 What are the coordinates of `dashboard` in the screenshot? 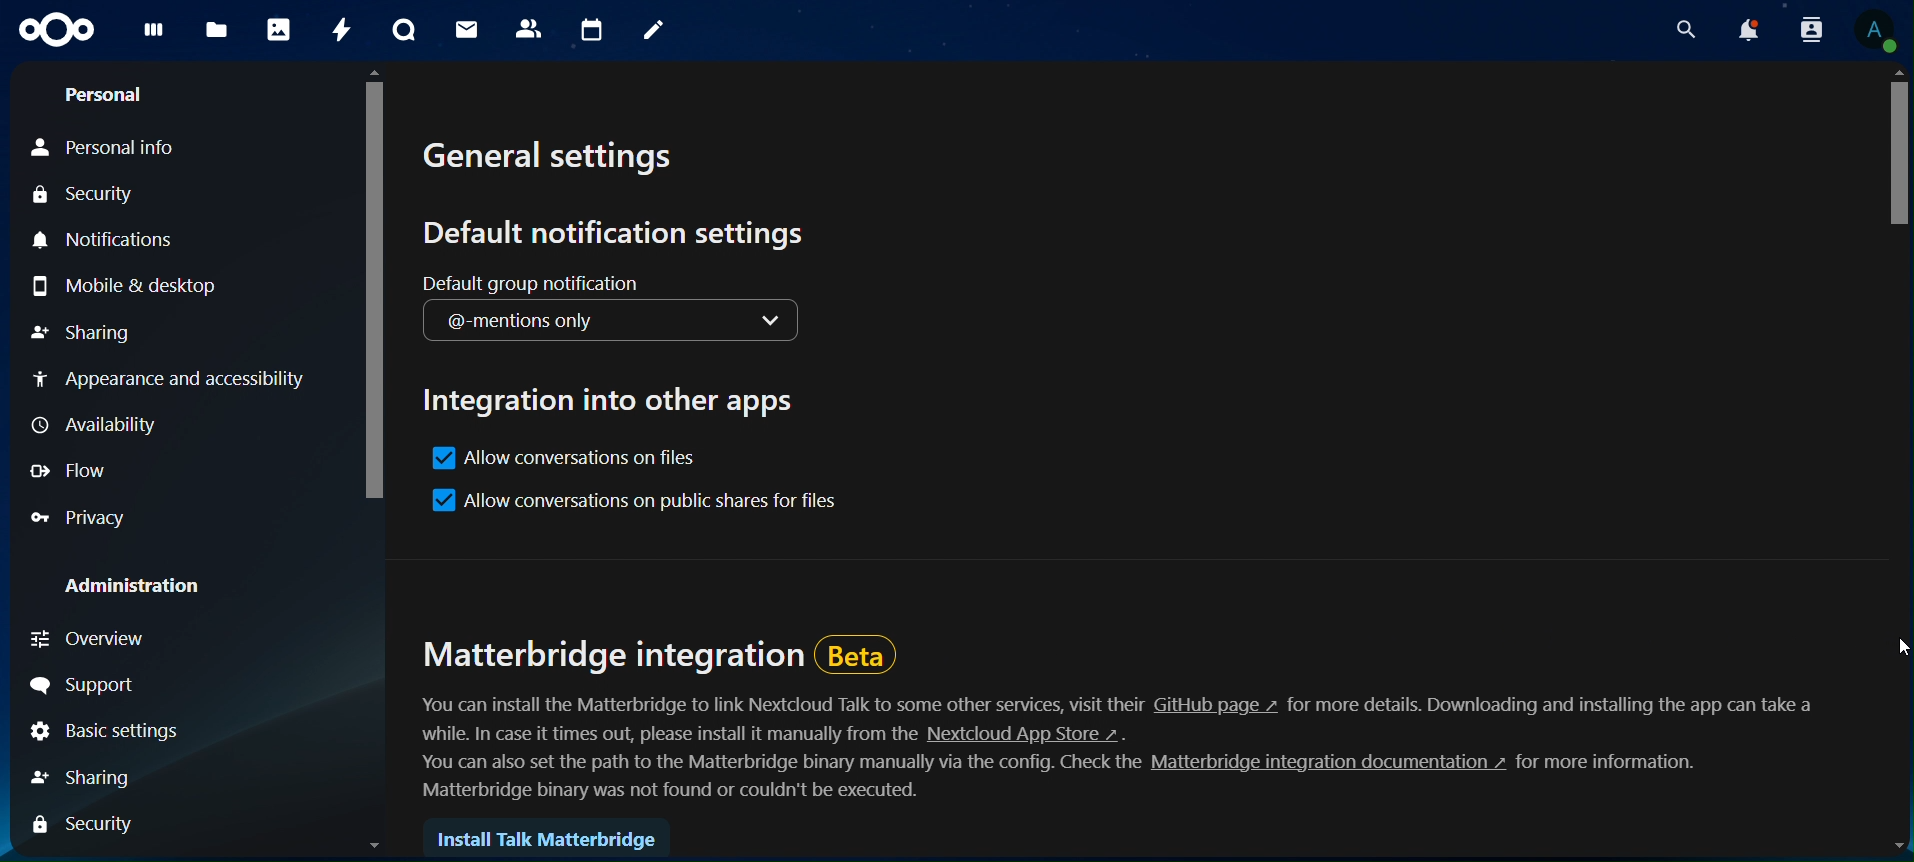 It's located at (153, 36).